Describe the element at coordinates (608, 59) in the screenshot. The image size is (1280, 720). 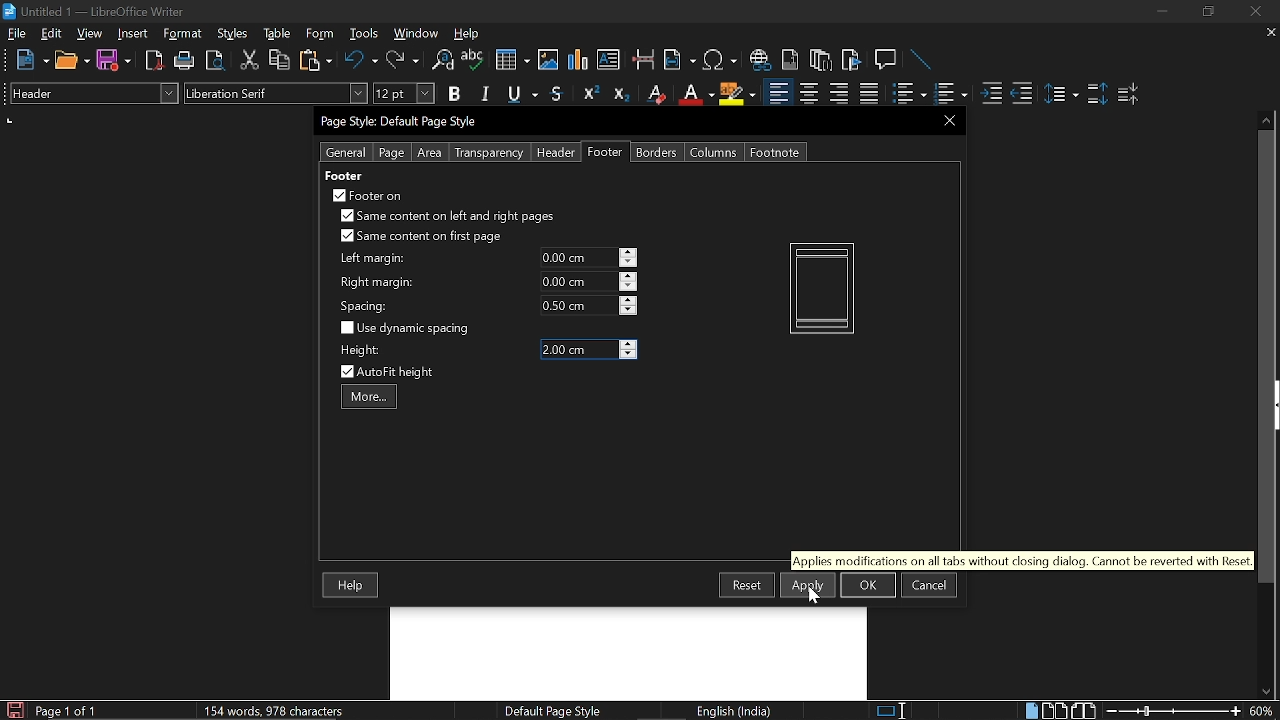
I see `Insert text` at that location.